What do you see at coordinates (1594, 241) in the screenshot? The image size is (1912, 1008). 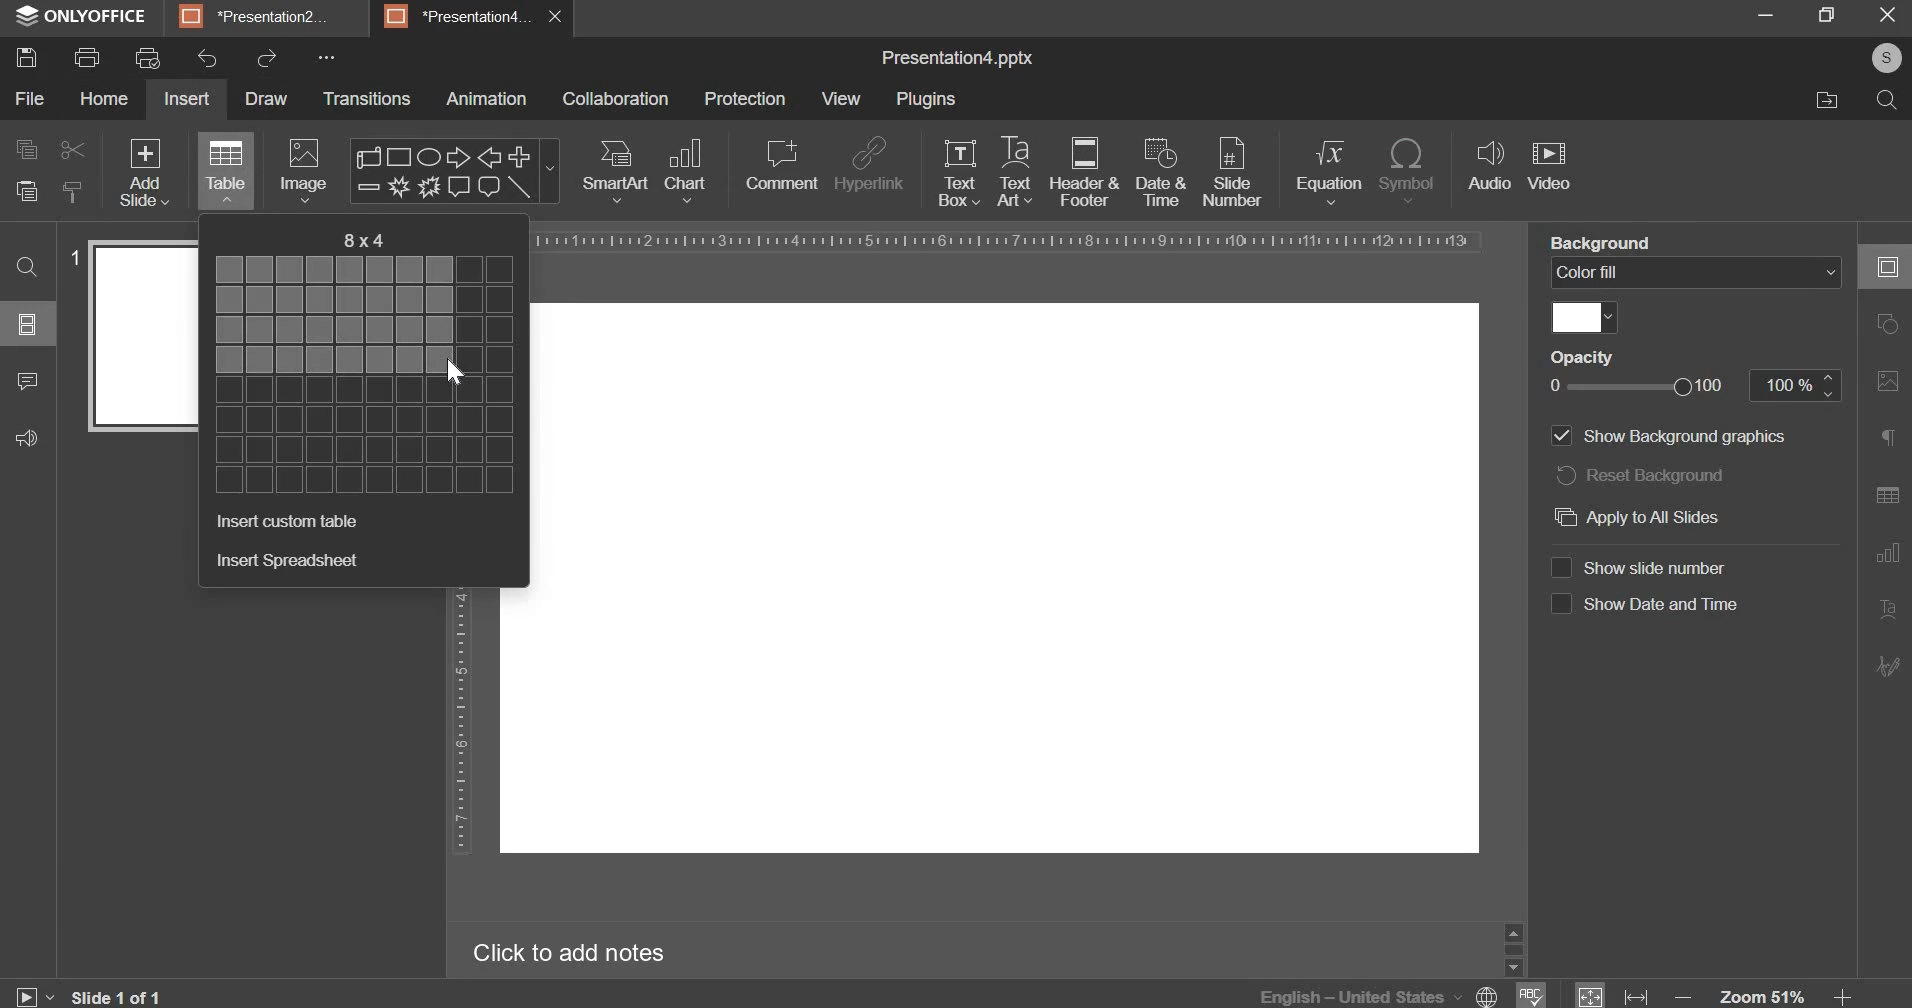 I see `background` at bounding box center [1594, 241].